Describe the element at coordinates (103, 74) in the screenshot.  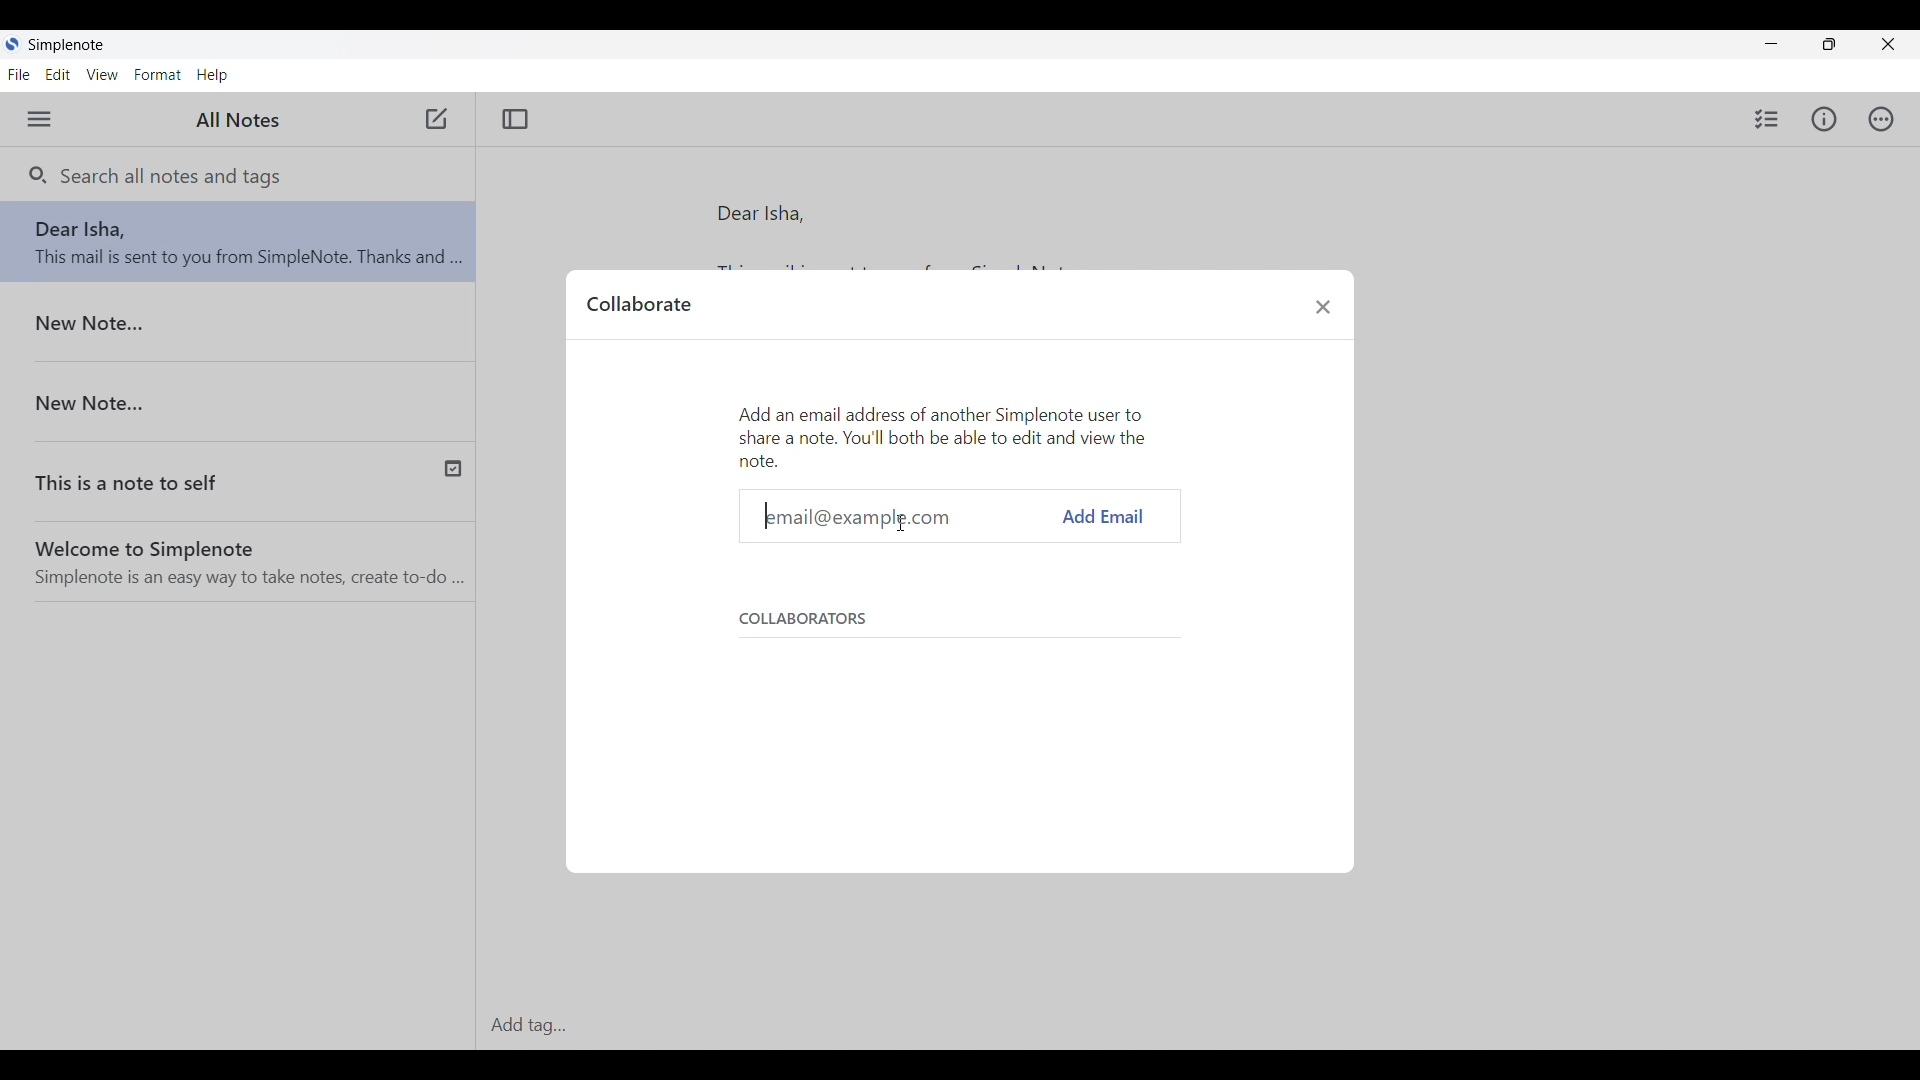
I see `View` at that location.